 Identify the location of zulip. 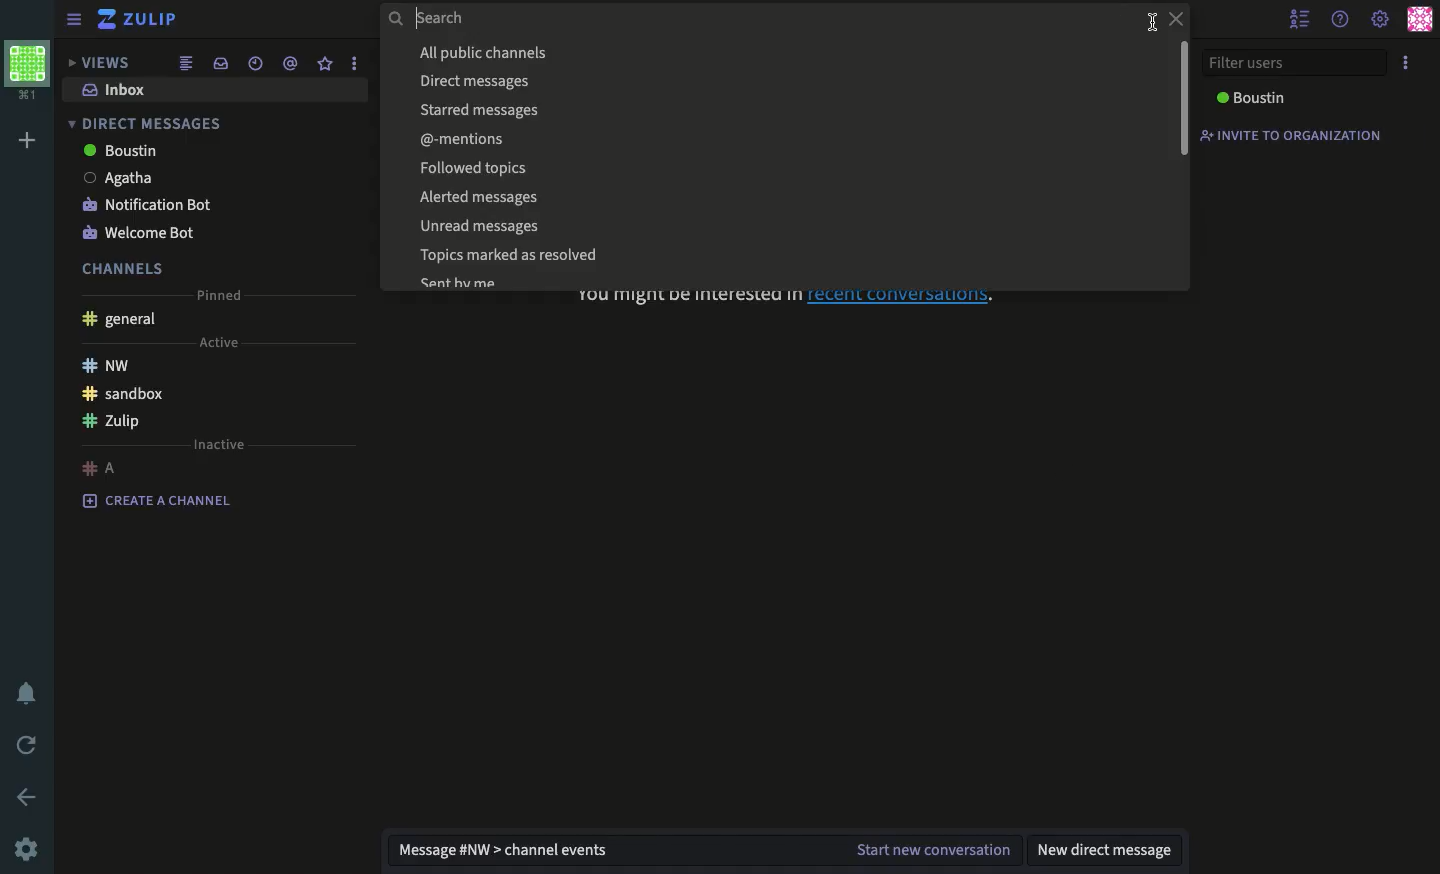
(140, 19).